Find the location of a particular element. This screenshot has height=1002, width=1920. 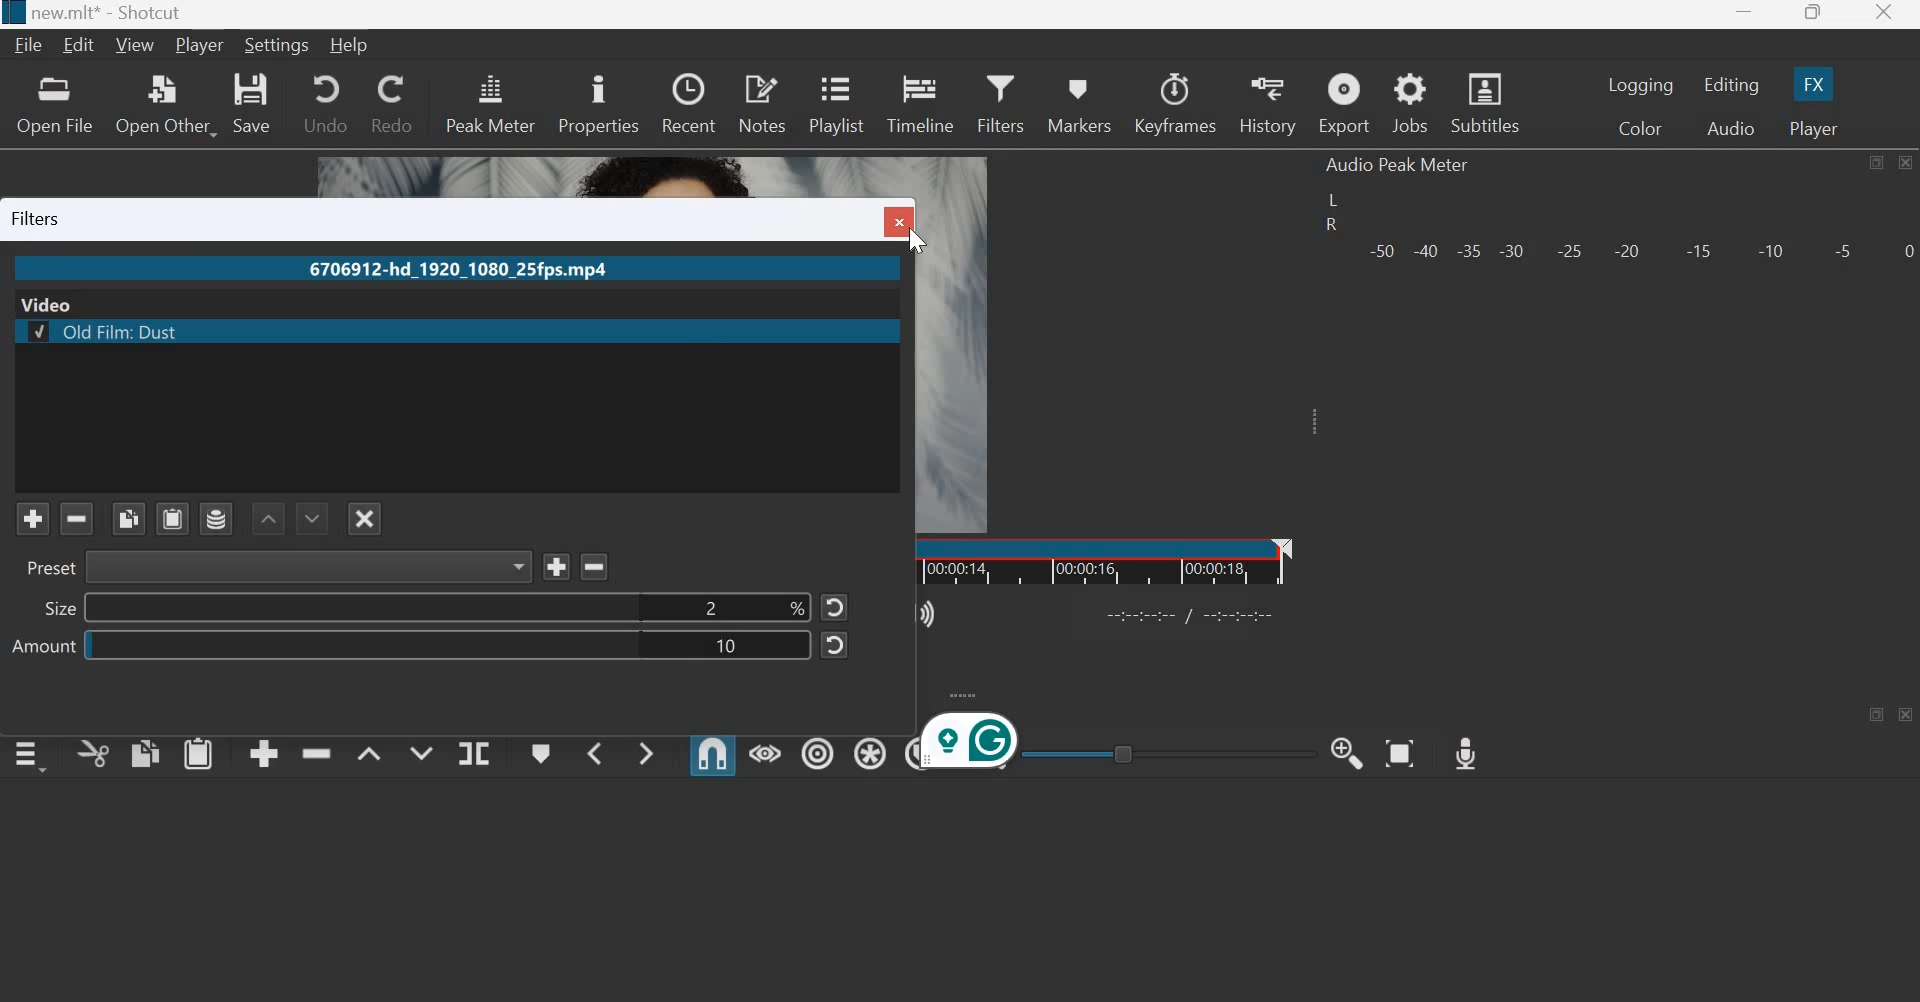

Add a filter is located at coordinates (31, 518).